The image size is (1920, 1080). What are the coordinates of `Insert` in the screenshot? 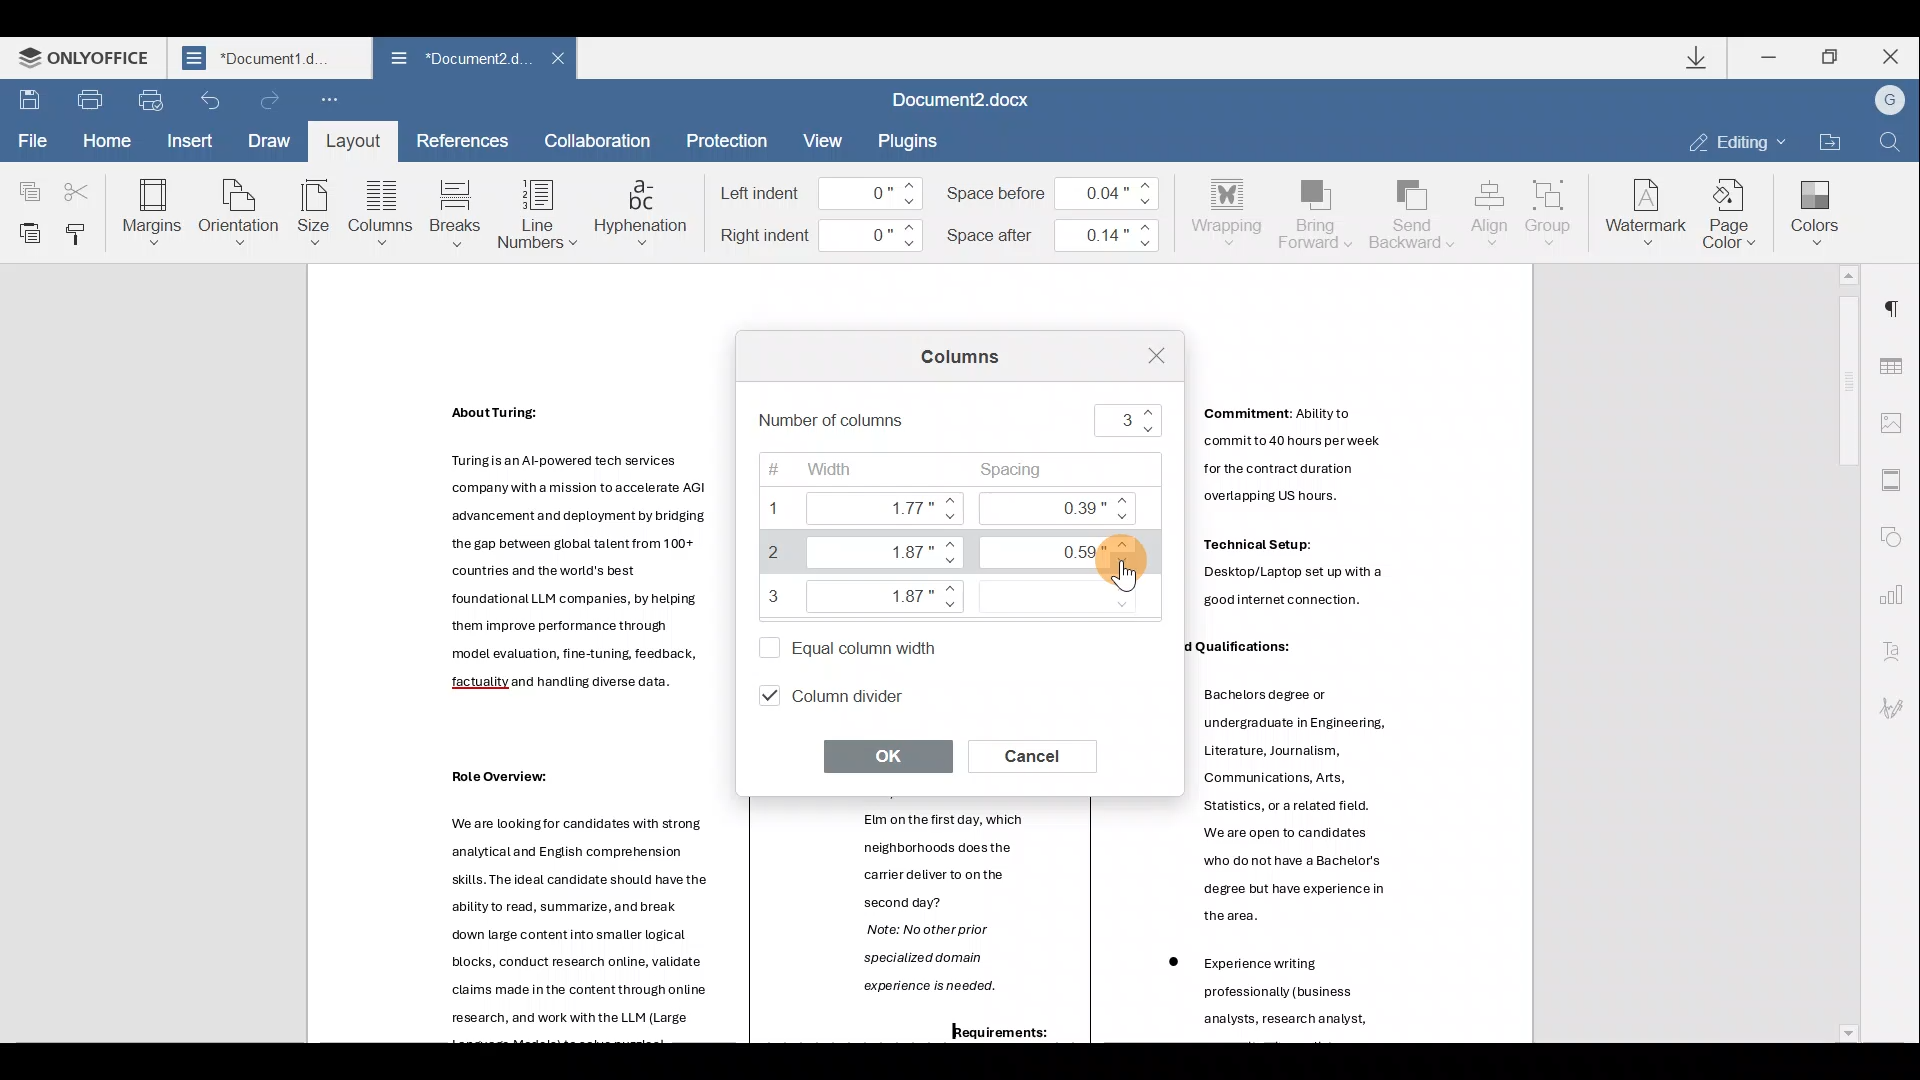 It's located at (186, 141).